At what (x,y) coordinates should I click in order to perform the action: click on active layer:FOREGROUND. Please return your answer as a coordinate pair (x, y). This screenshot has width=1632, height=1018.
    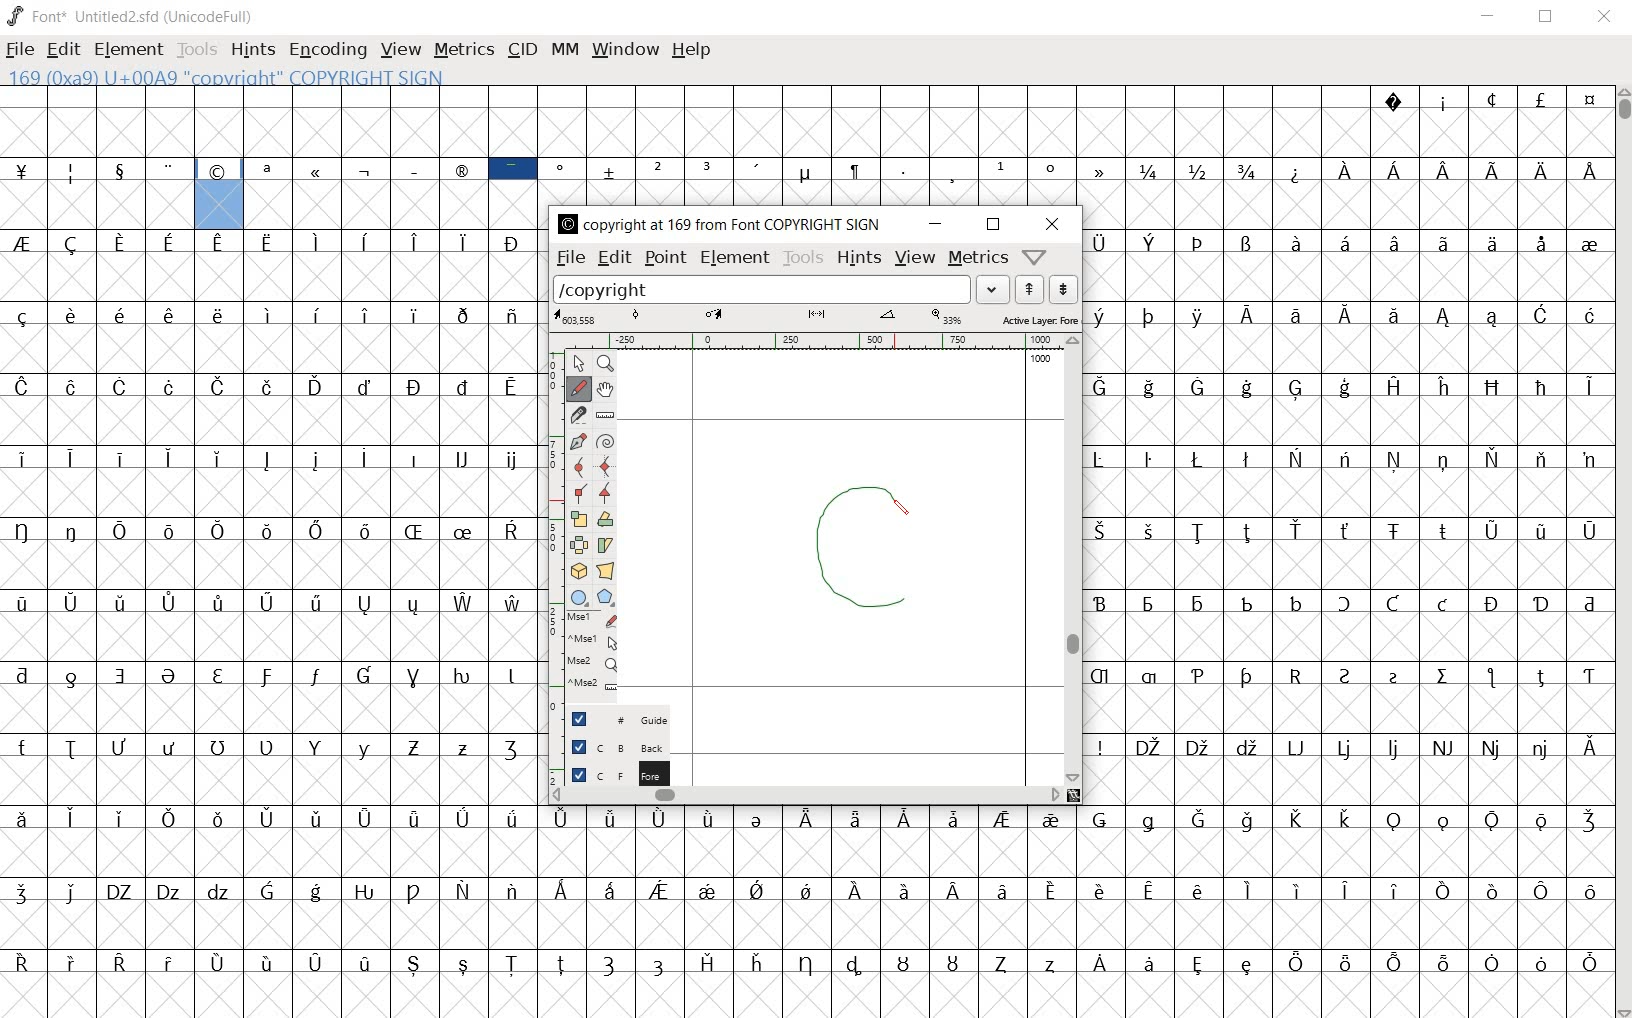
    Looking at the image, I should click on (815, 318).